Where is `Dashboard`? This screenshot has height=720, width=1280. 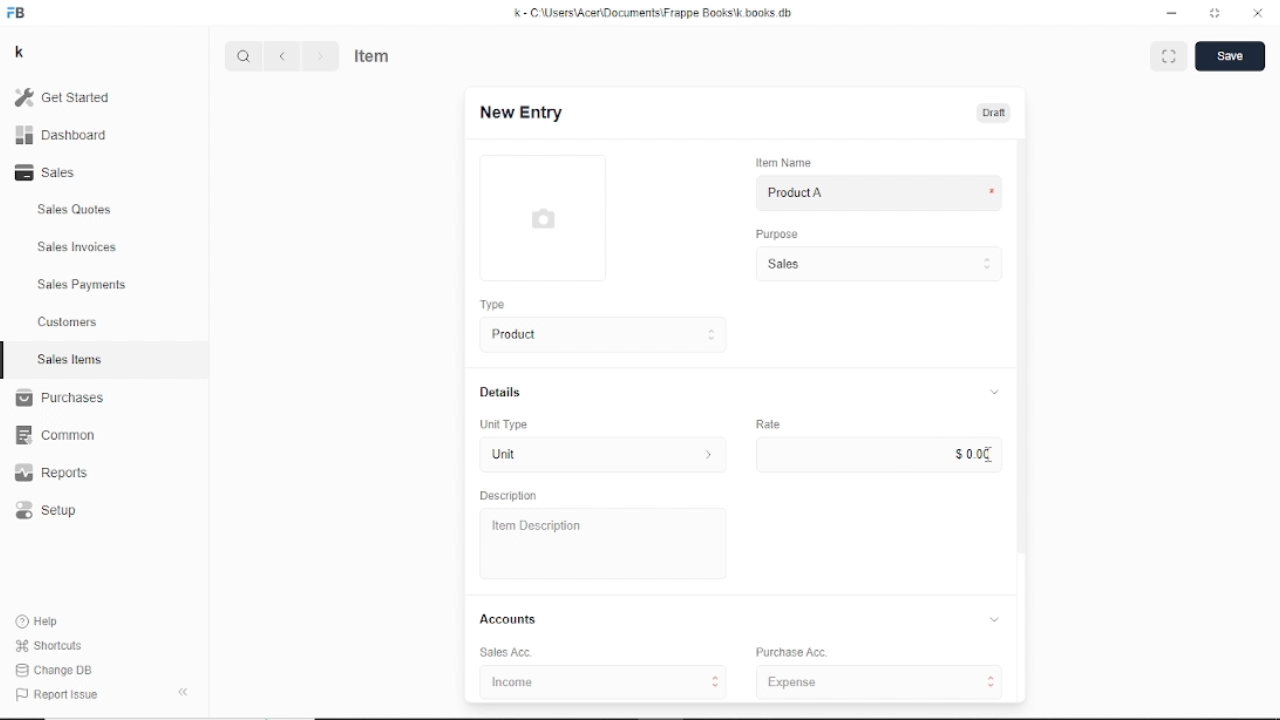
Dashboard is located at coordinates (62, 136).